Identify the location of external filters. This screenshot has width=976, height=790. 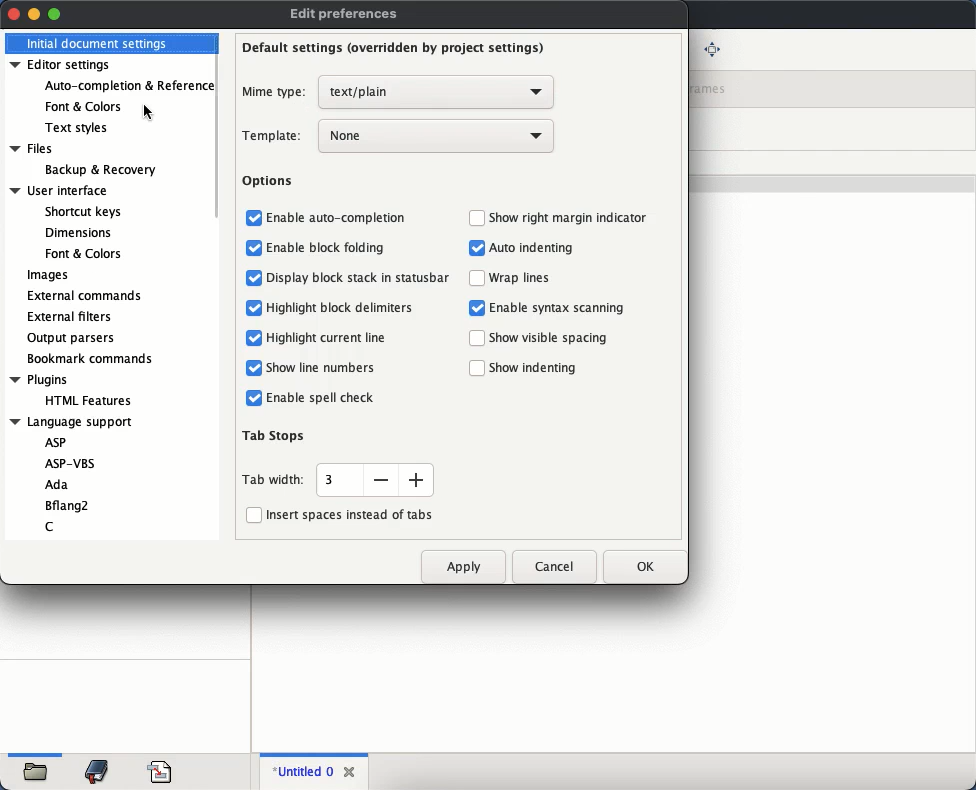
(73, 317).